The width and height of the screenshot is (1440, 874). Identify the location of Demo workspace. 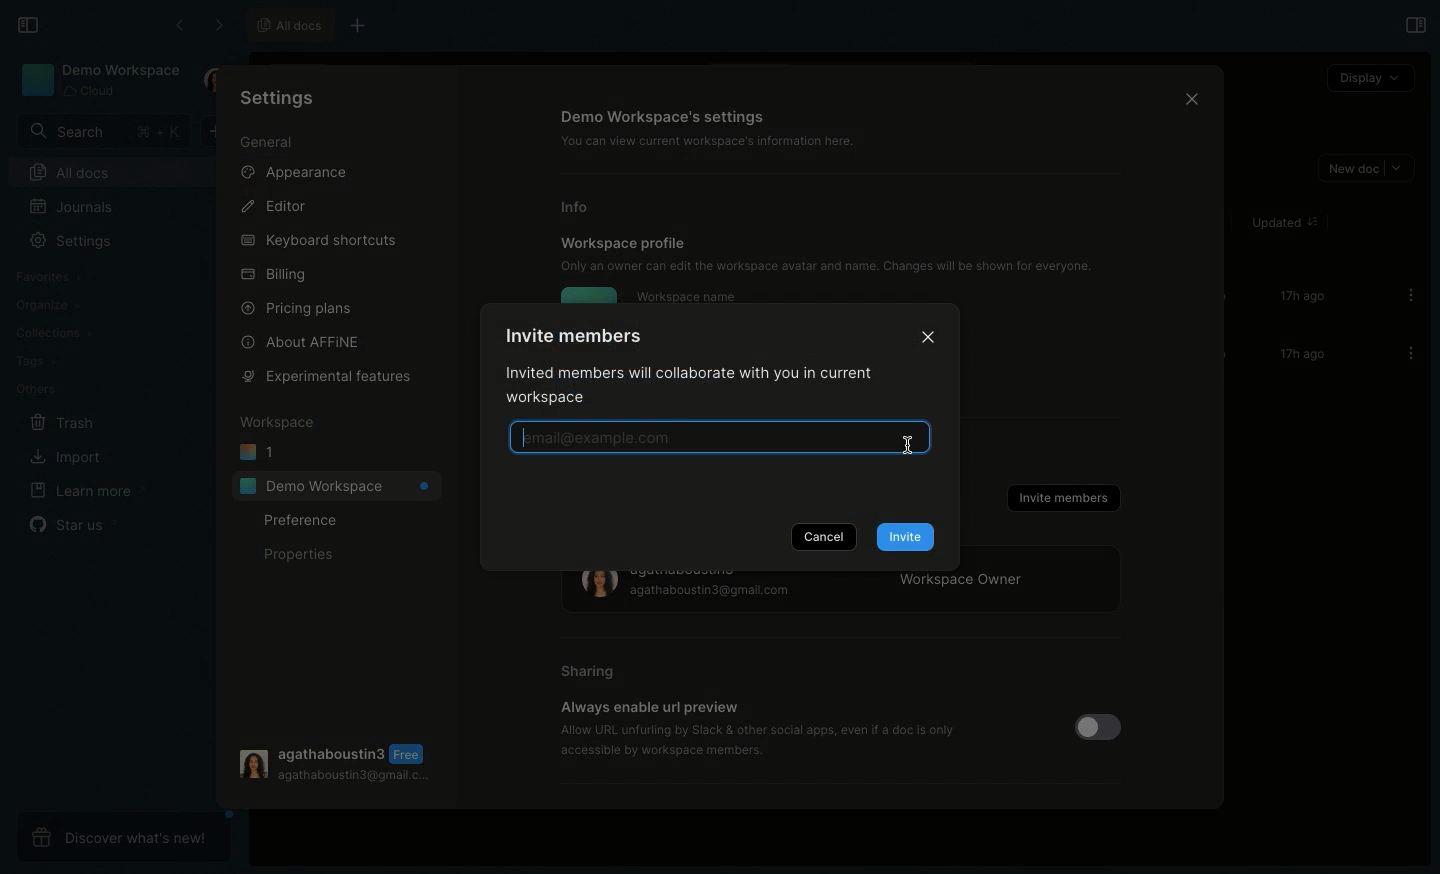
(100, 80).